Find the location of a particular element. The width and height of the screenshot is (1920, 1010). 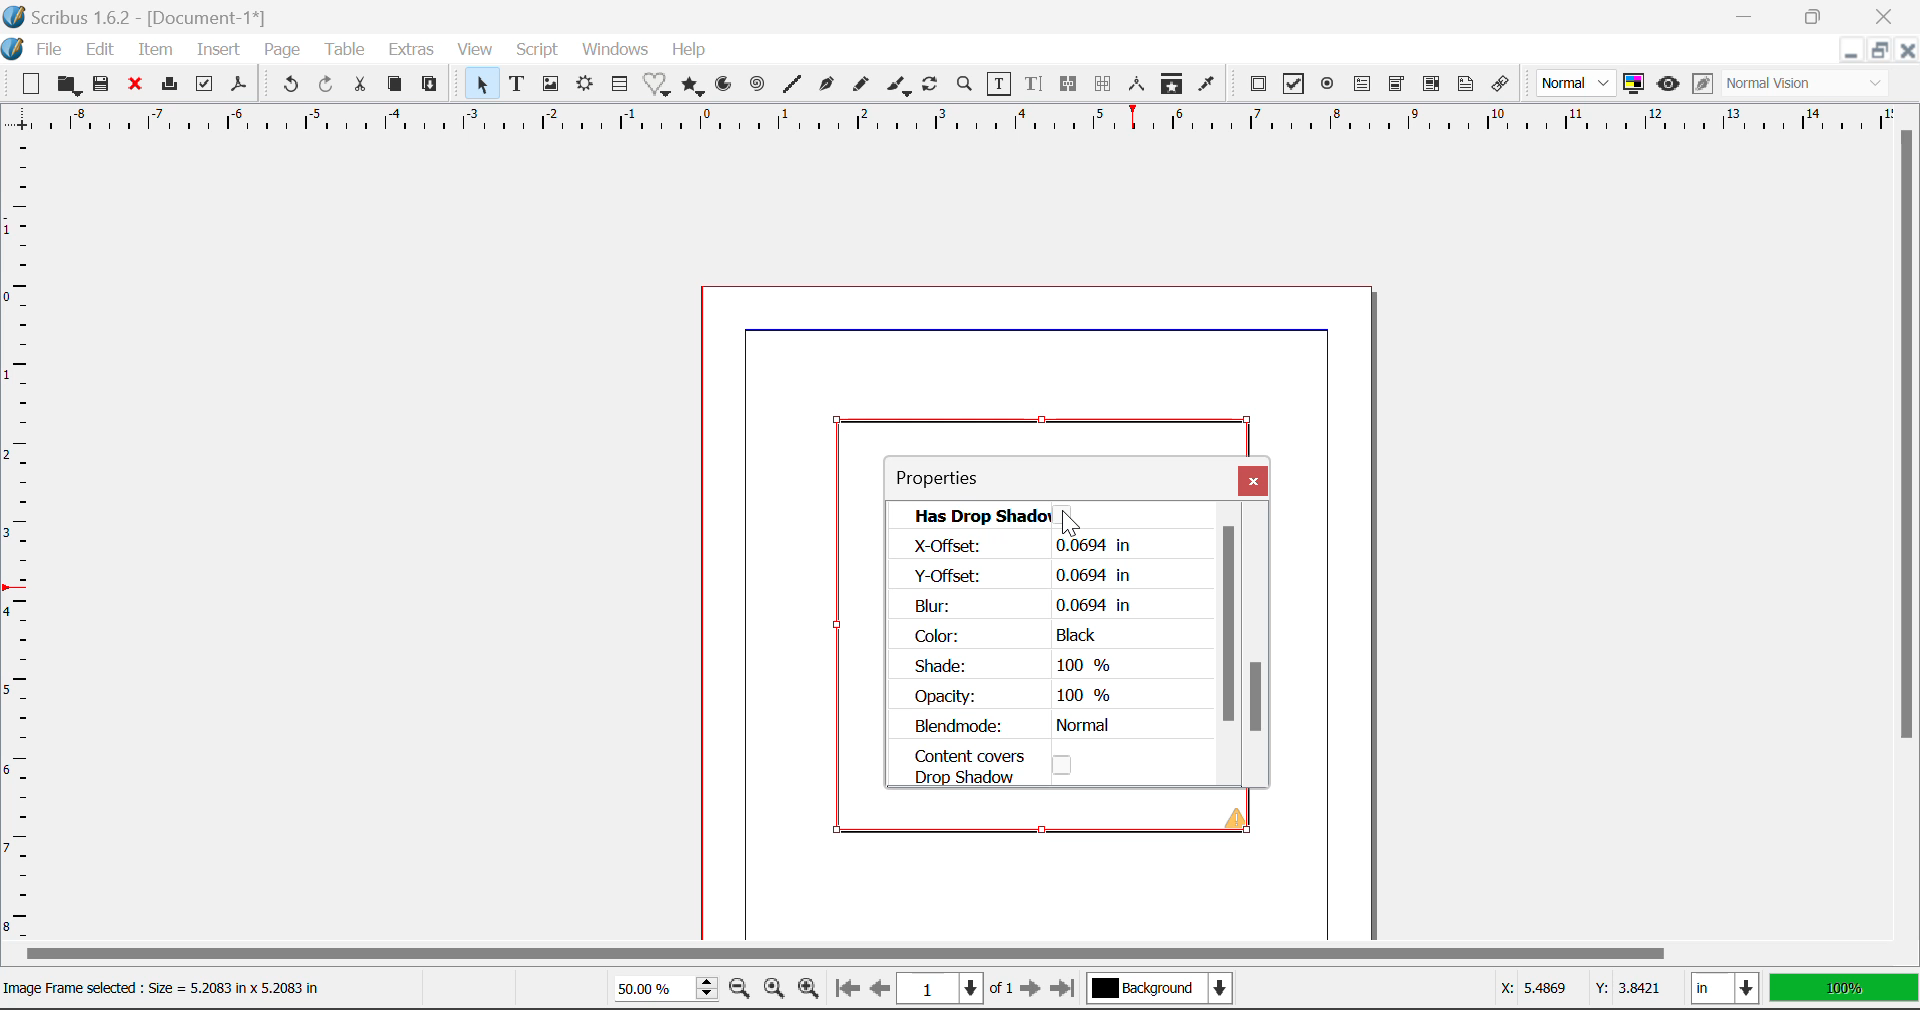

Print is located at coordinates (173, 86).